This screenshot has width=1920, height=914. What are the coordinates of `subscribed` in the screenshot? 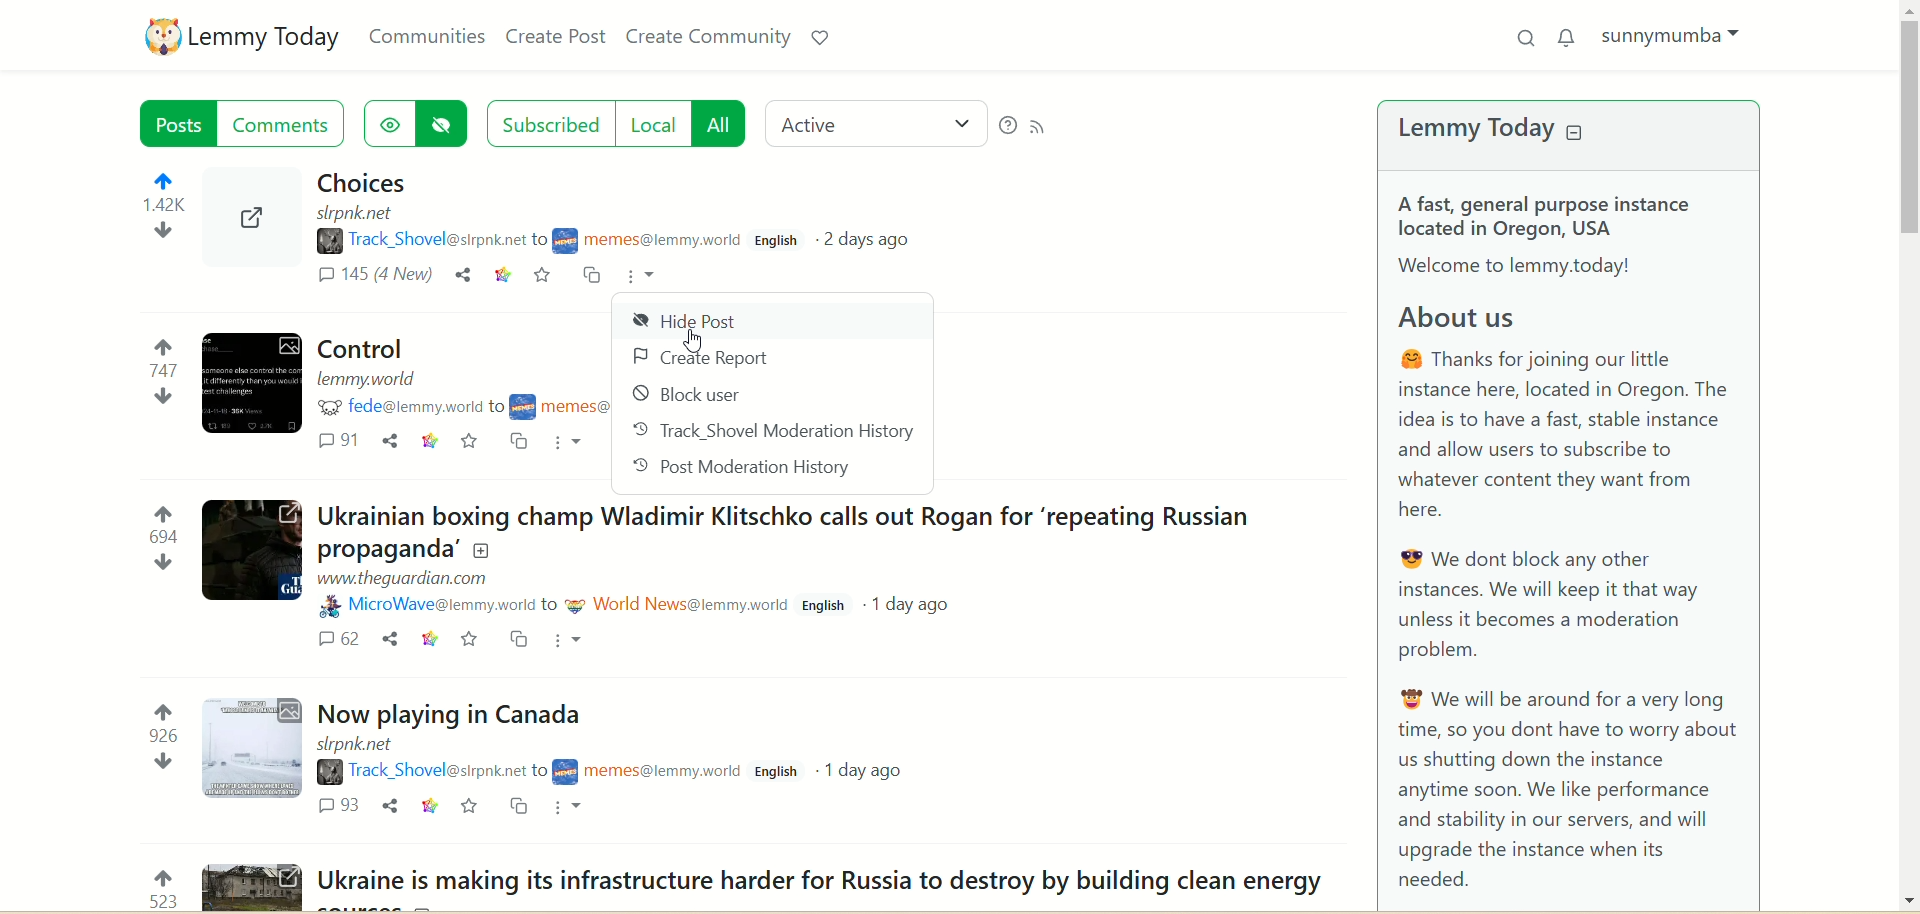 It's located at (548, 122).